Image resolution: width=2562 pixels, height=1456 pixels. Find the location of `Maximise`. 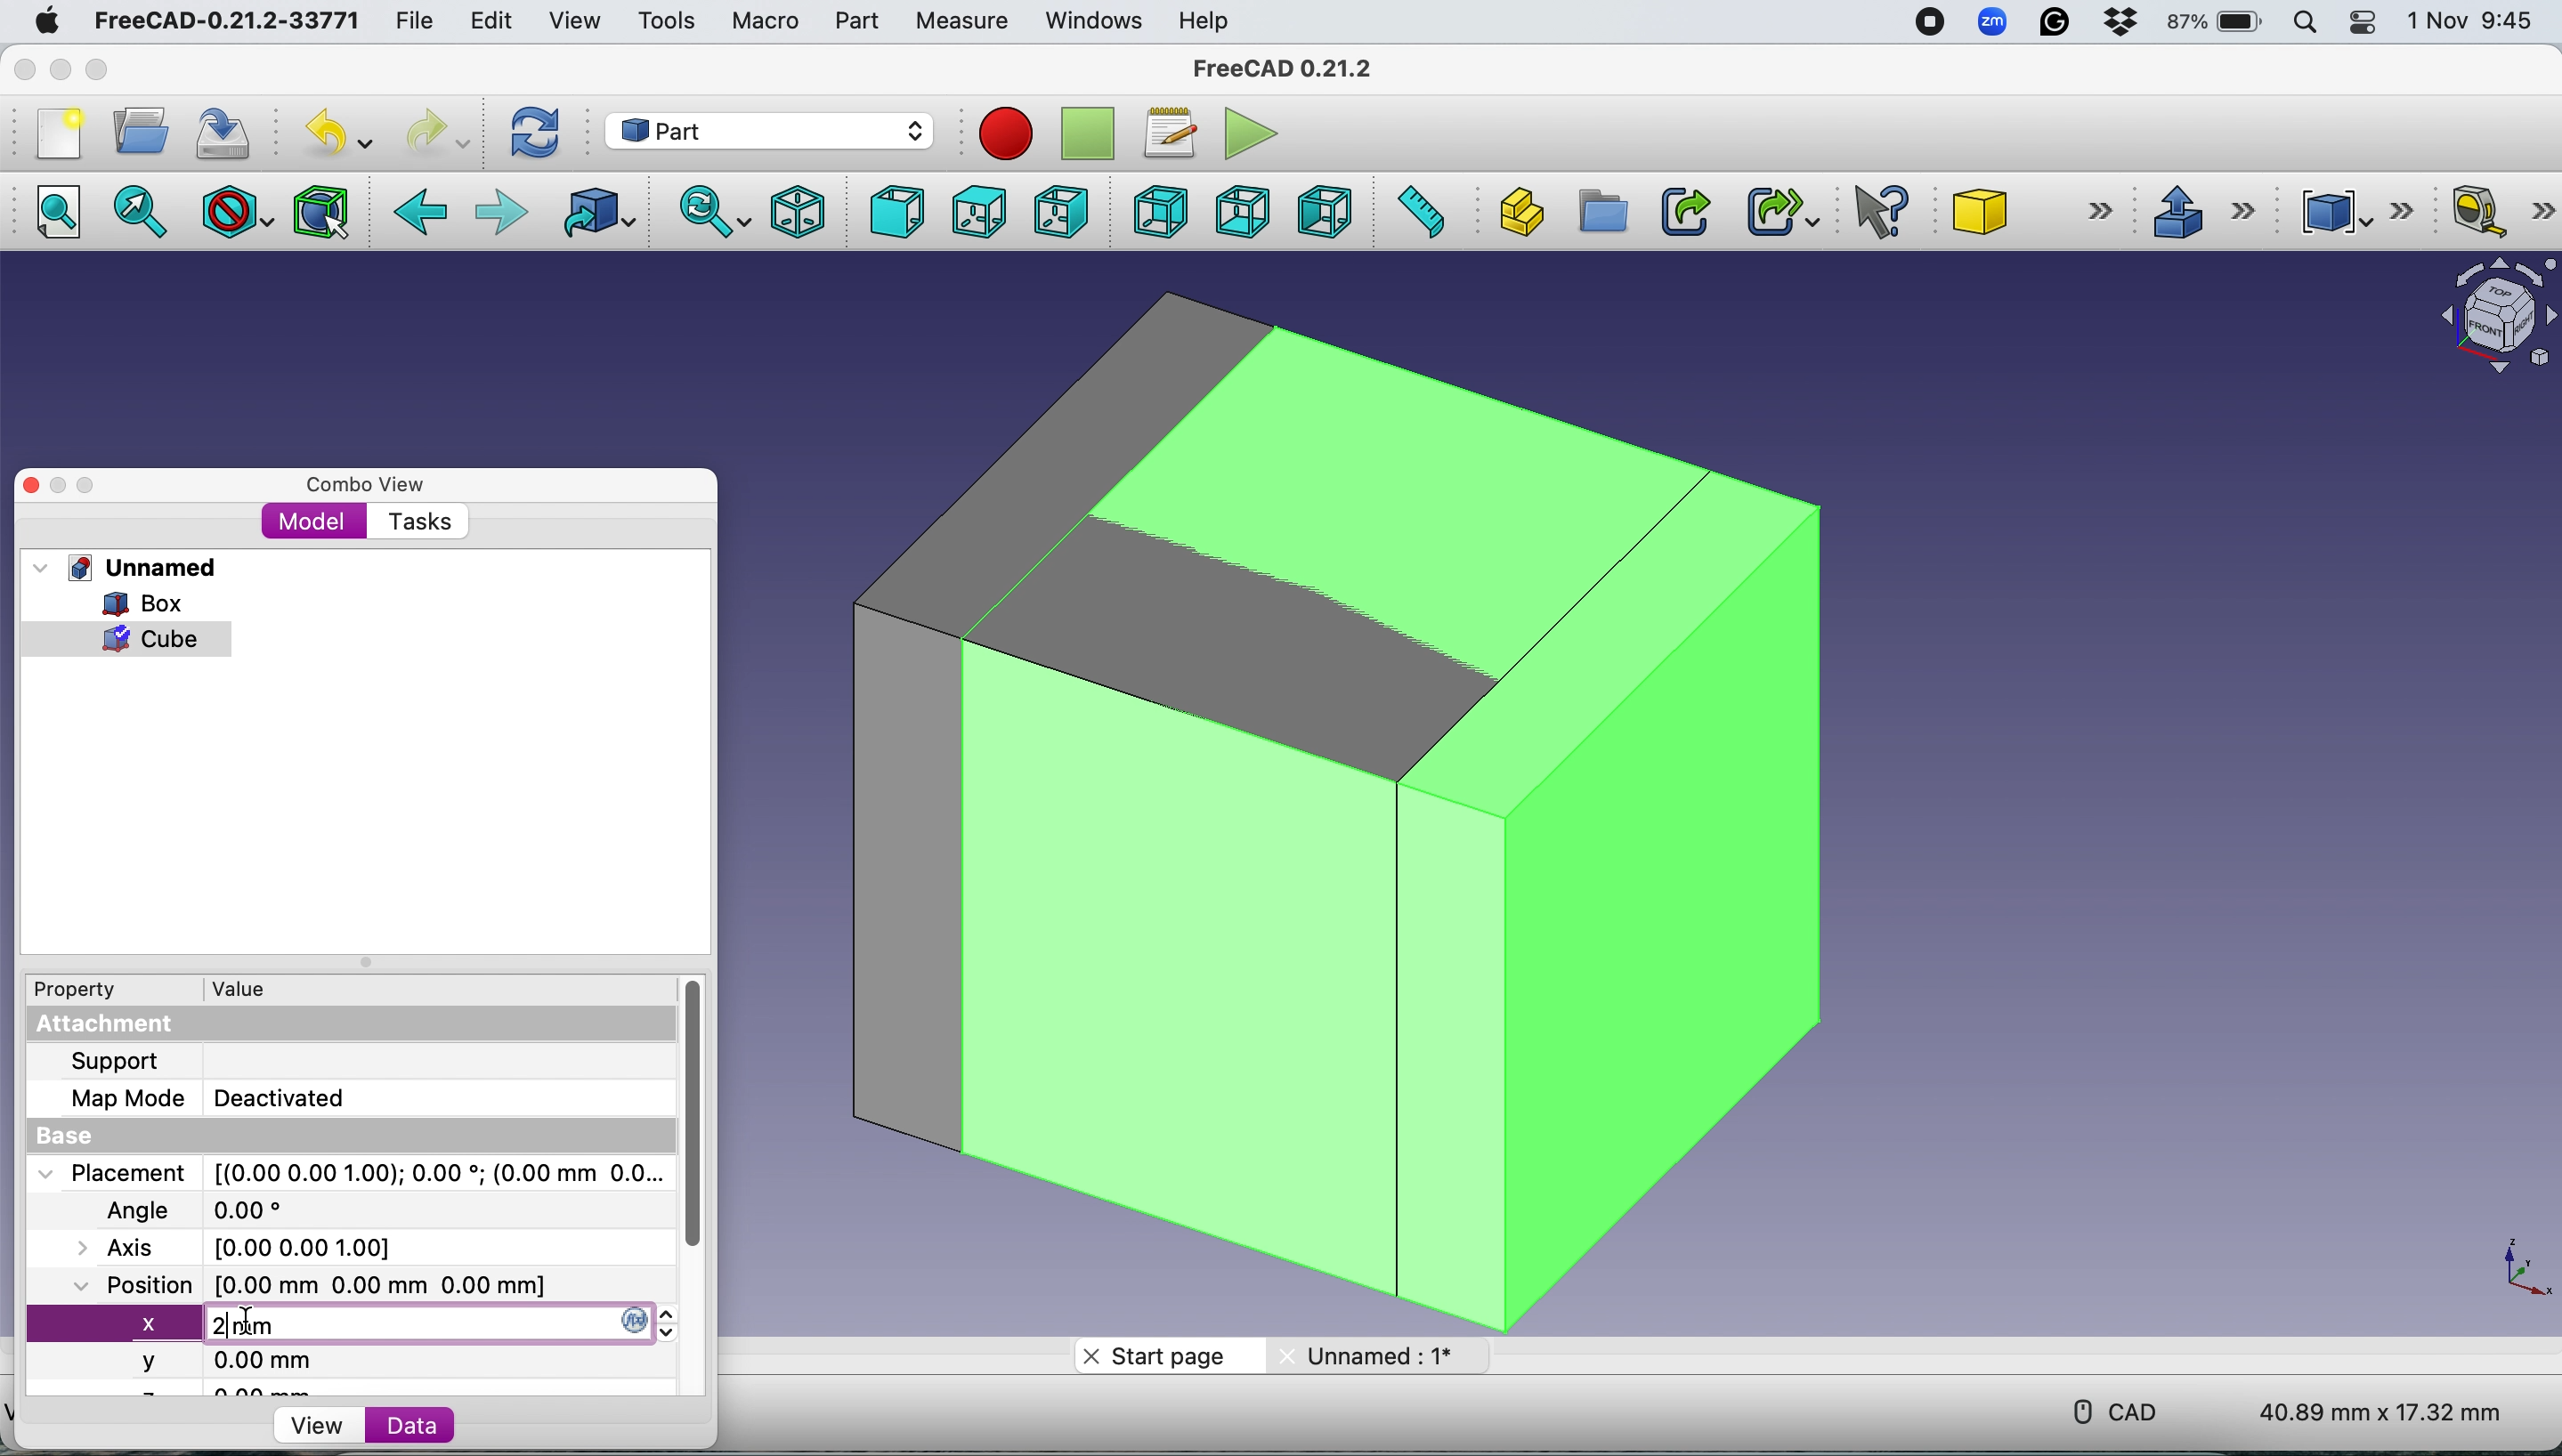

Maximise is located at coordinates (89, 486).